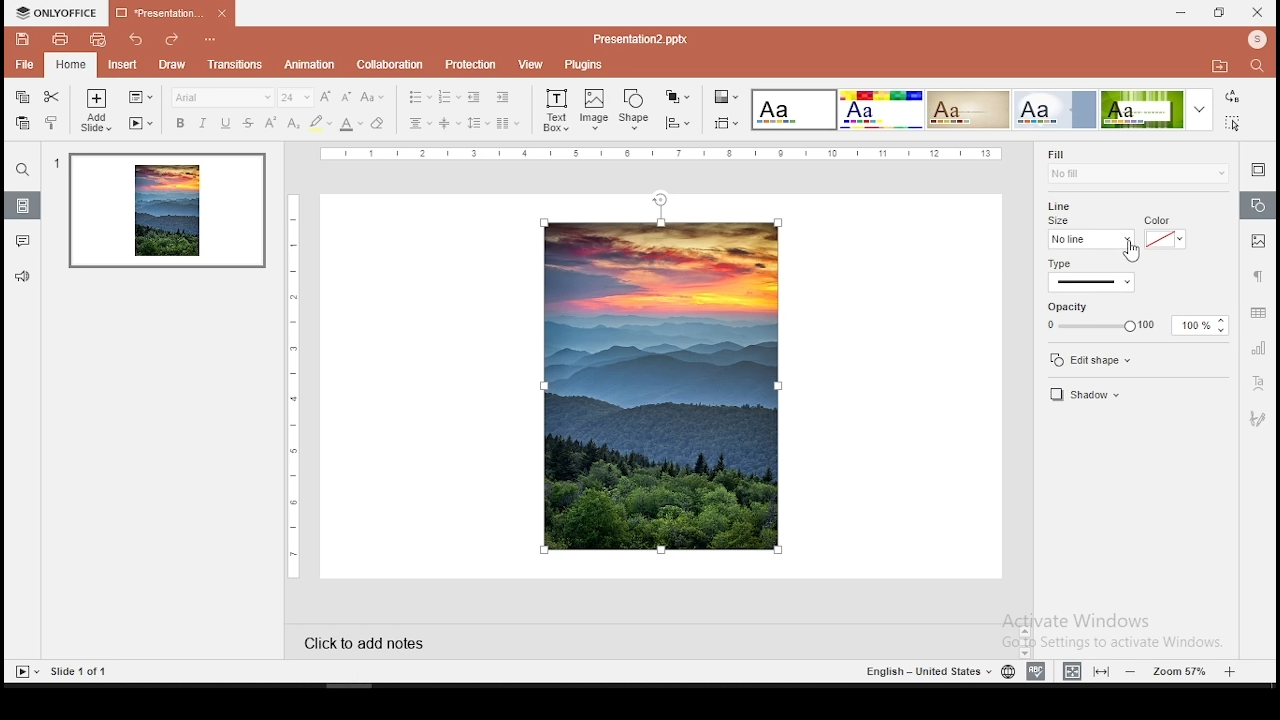  I want to click on horizontal align, so click(421, 124).